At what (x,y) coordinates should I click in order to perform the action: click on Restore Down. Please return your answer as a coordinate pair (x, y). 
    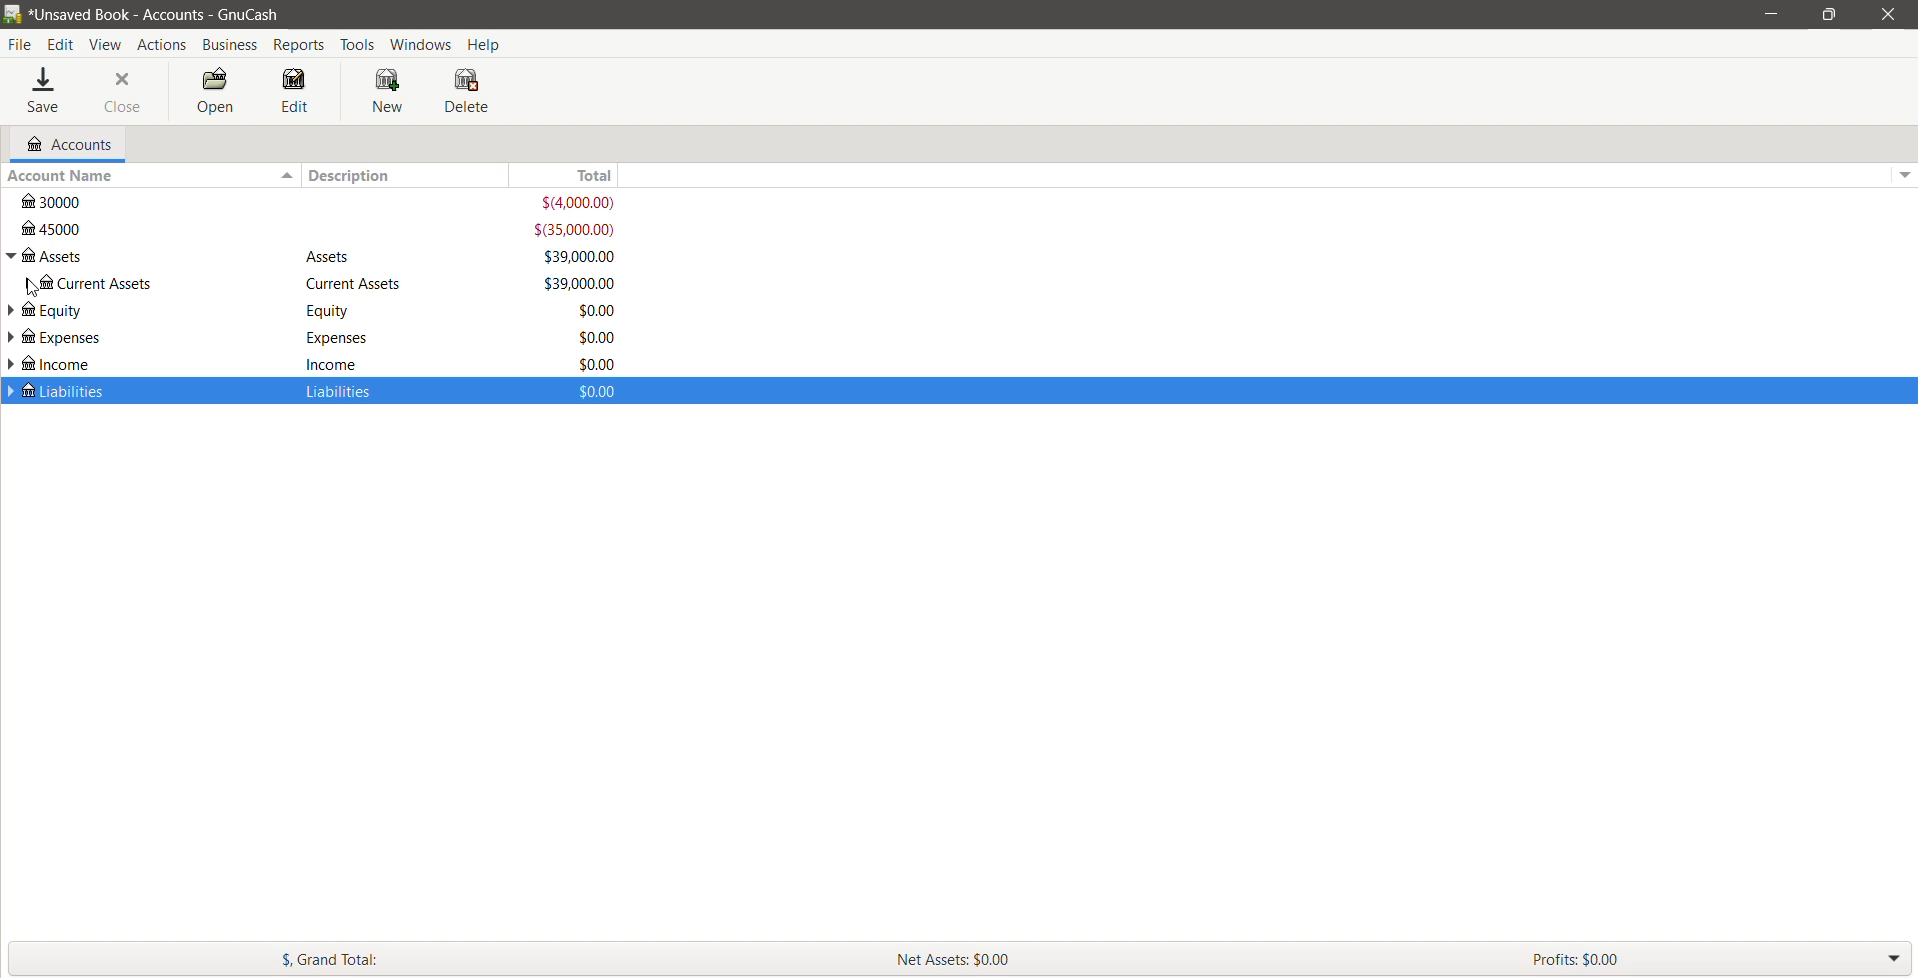
    Looking at the image, I should click on (1830, 14).